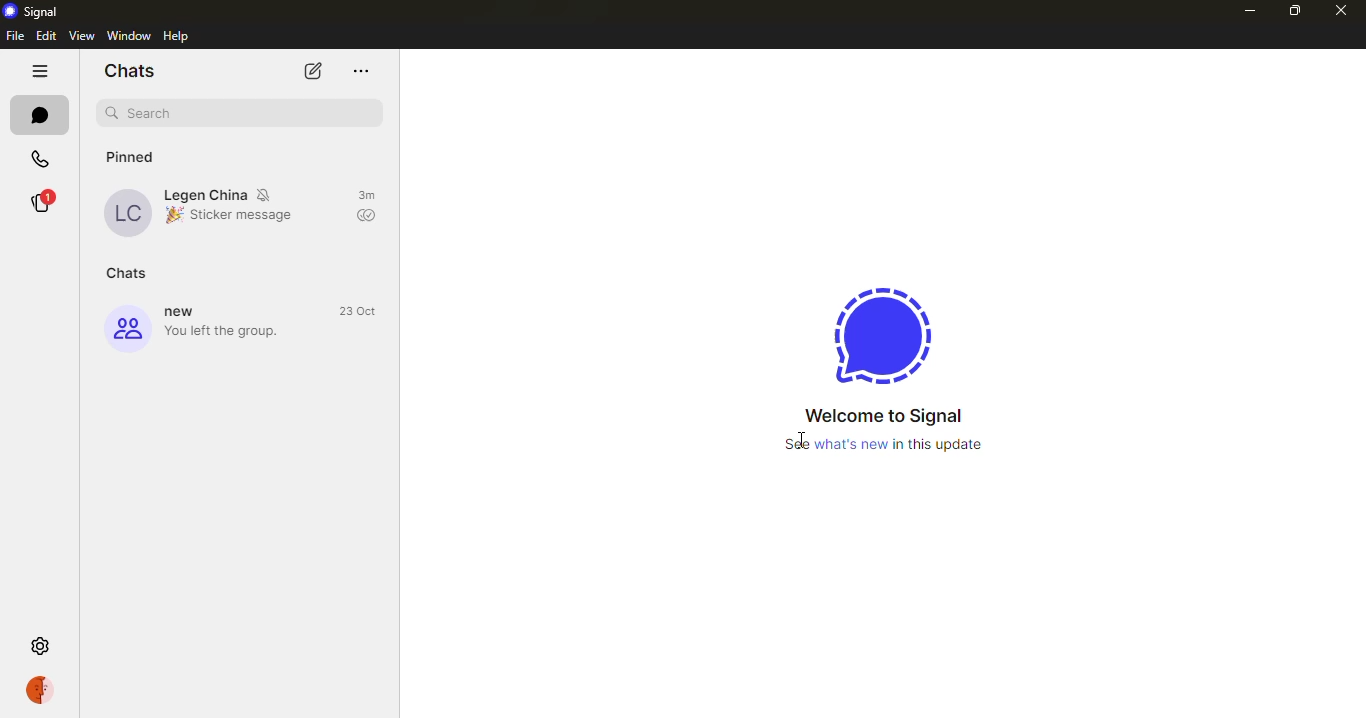 Image resolution: width=1366 pixels, height=718 pixels. What do you see at coordinates (244, 215) in the screenshot?
I see `sticker message` at bounding box center [244, 215].